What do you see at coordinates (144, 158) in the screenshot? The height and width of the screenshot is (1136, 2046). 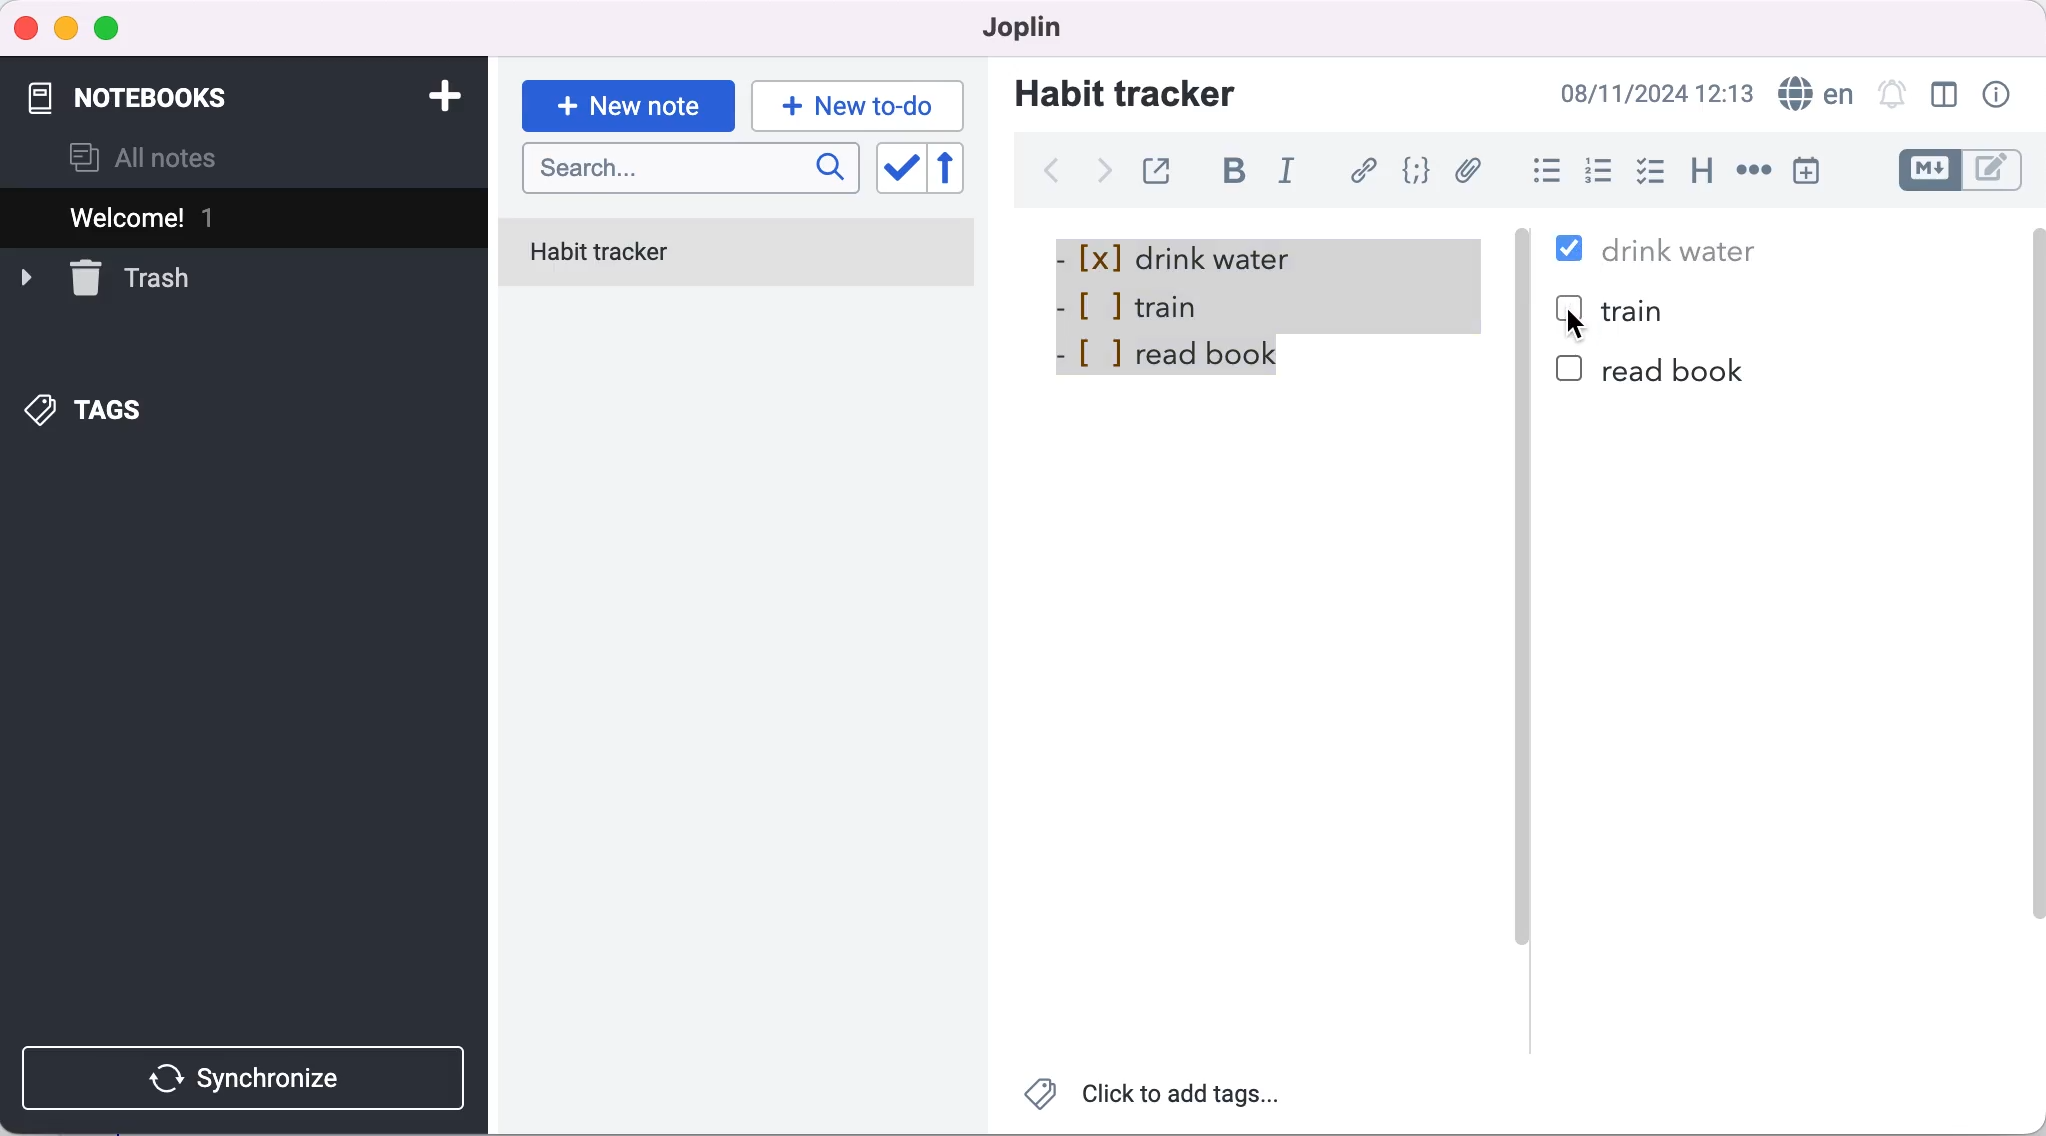 I see `all notes` at bounding box center [144, 158].